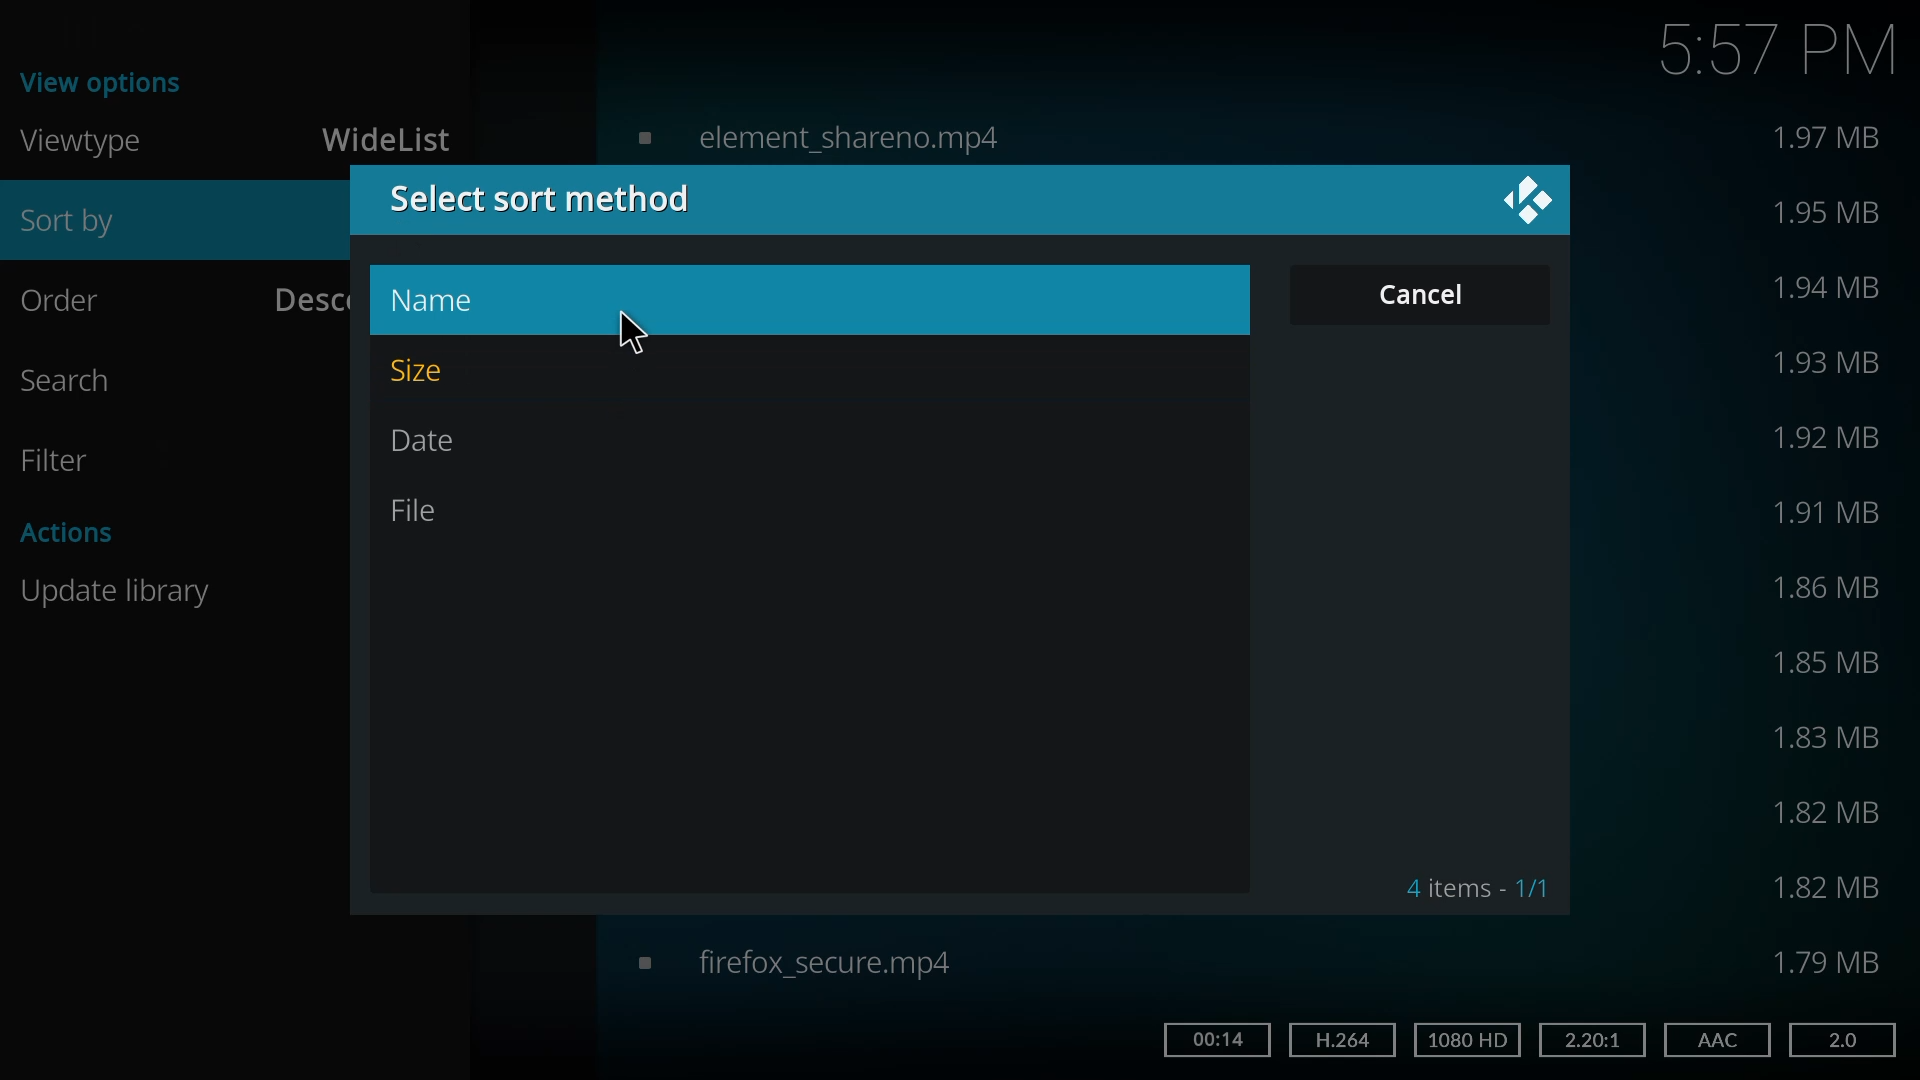 The image size is (1920, 1080). Describe the element at coordinates (1588, 1038) in the screenshot. I see `2` at that location.